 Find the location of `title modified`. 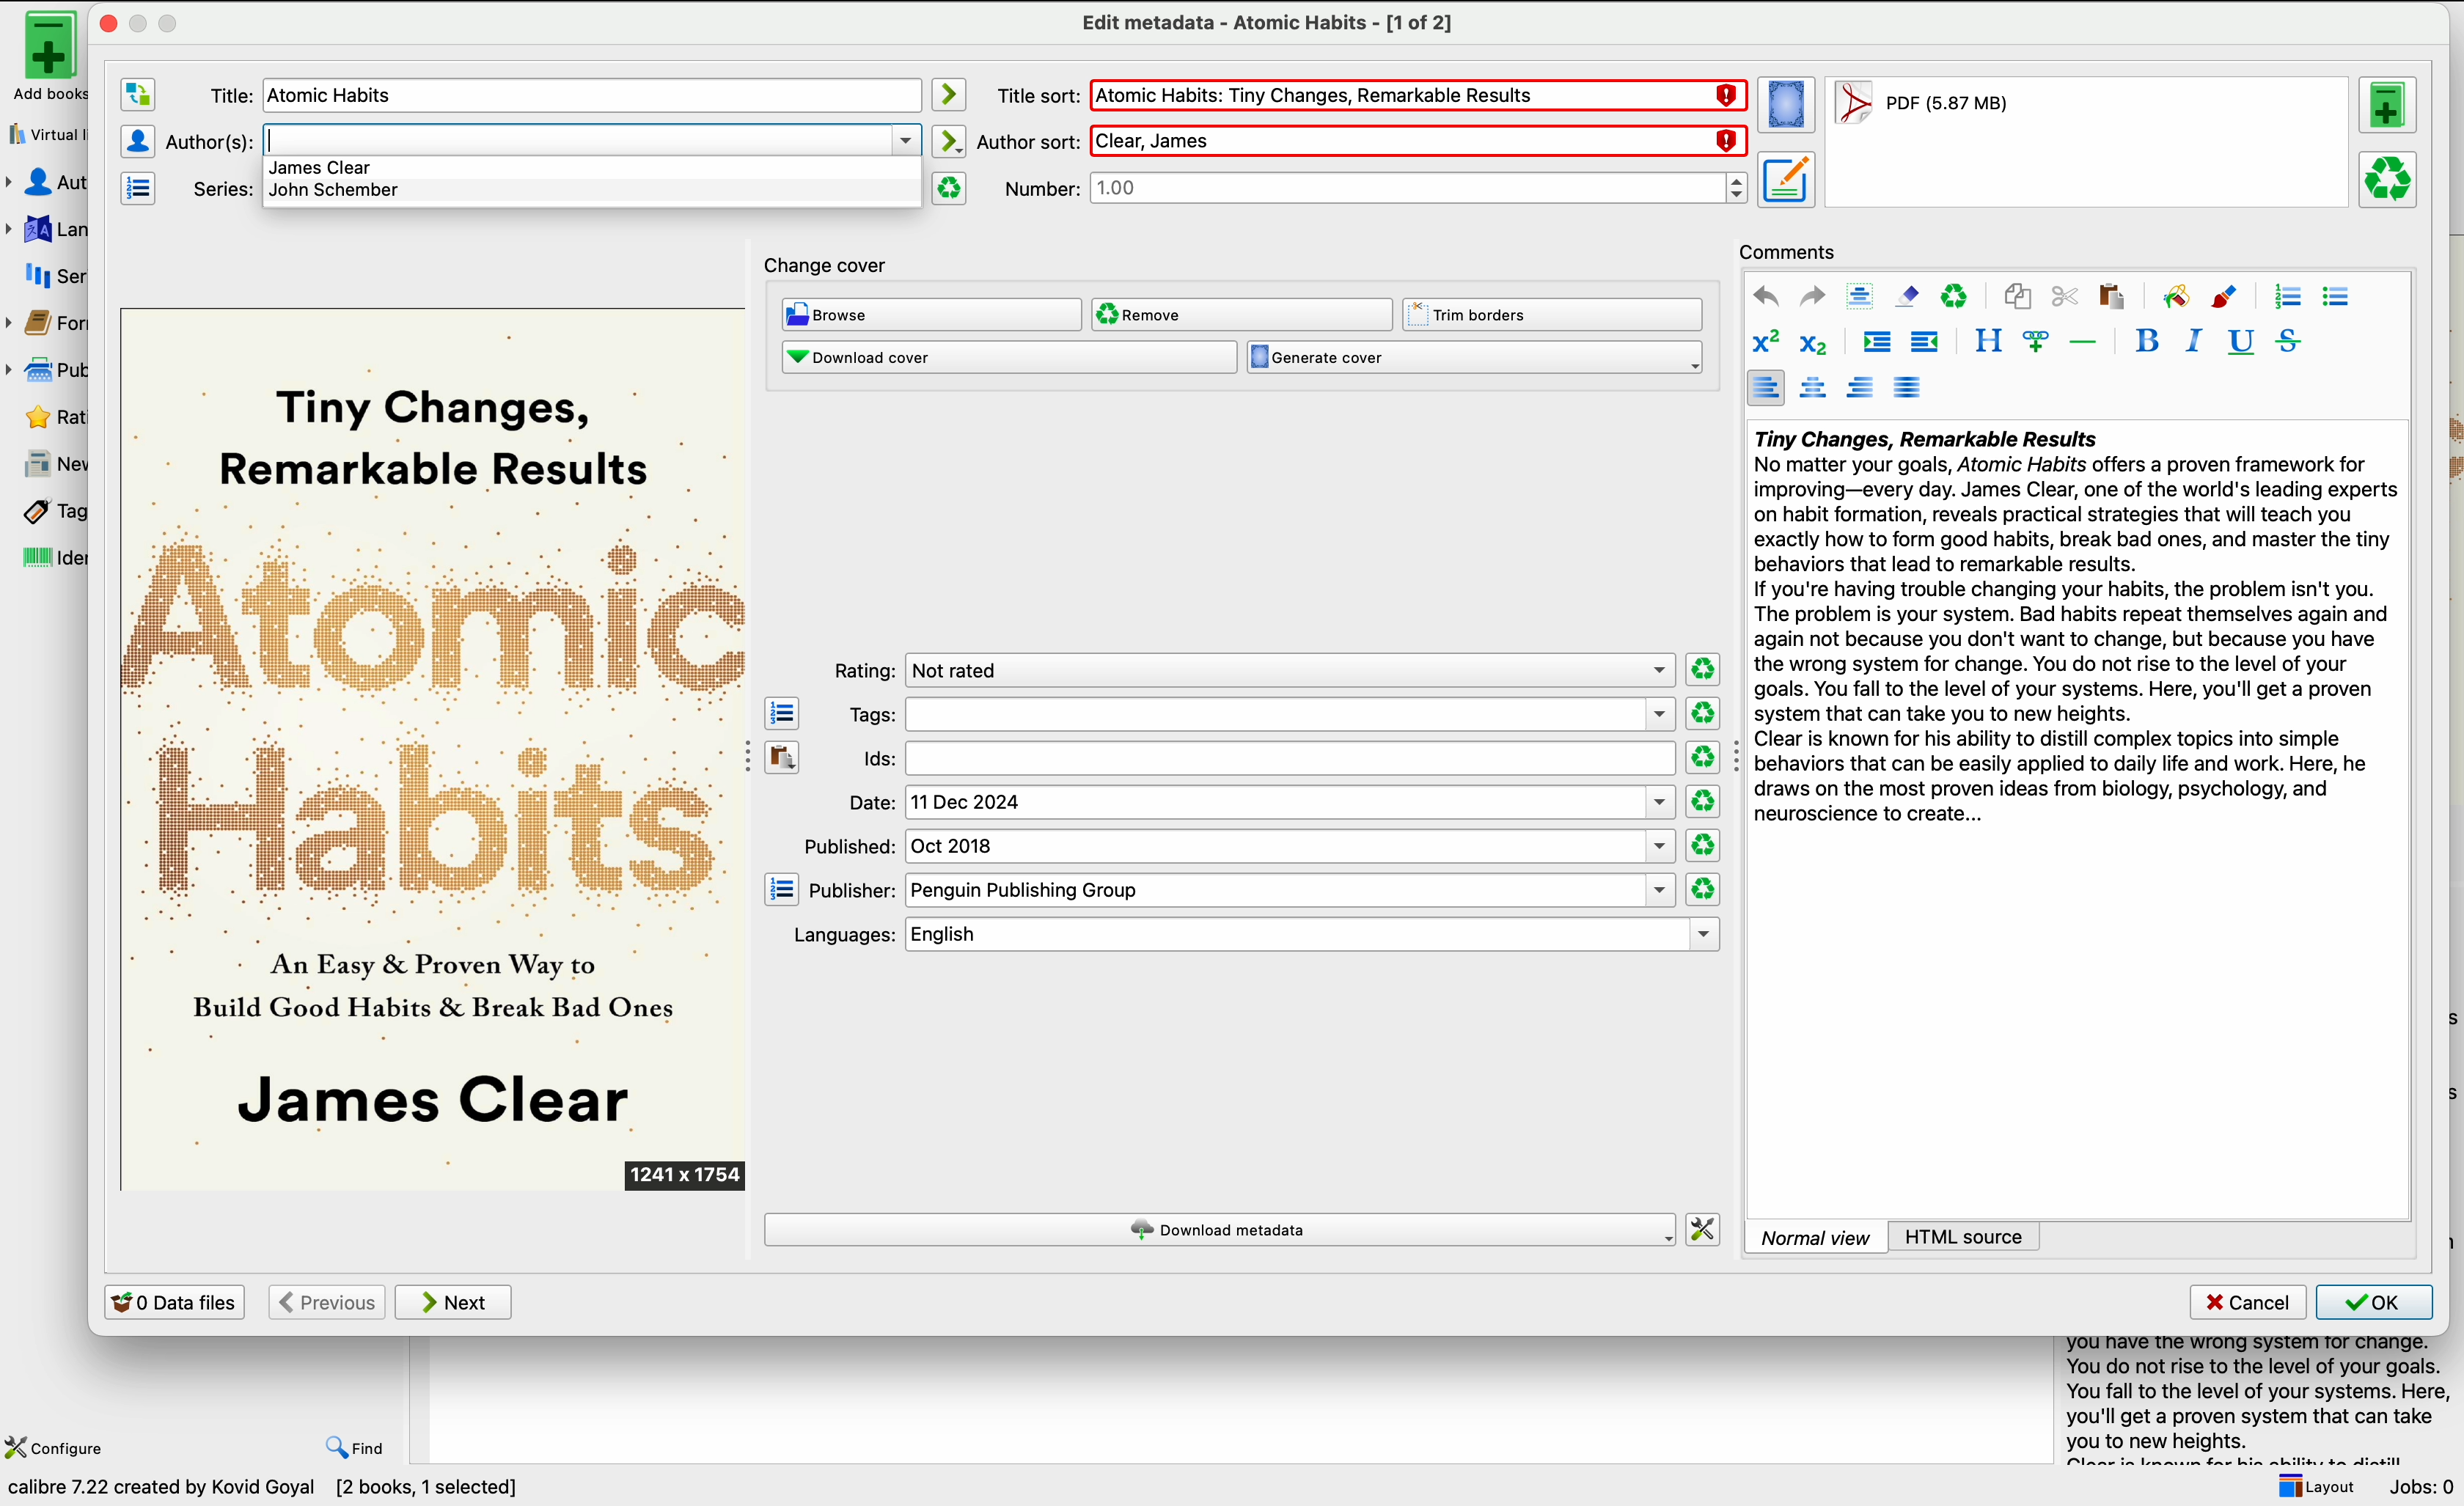

title modified is located at coordinates (340, 97).